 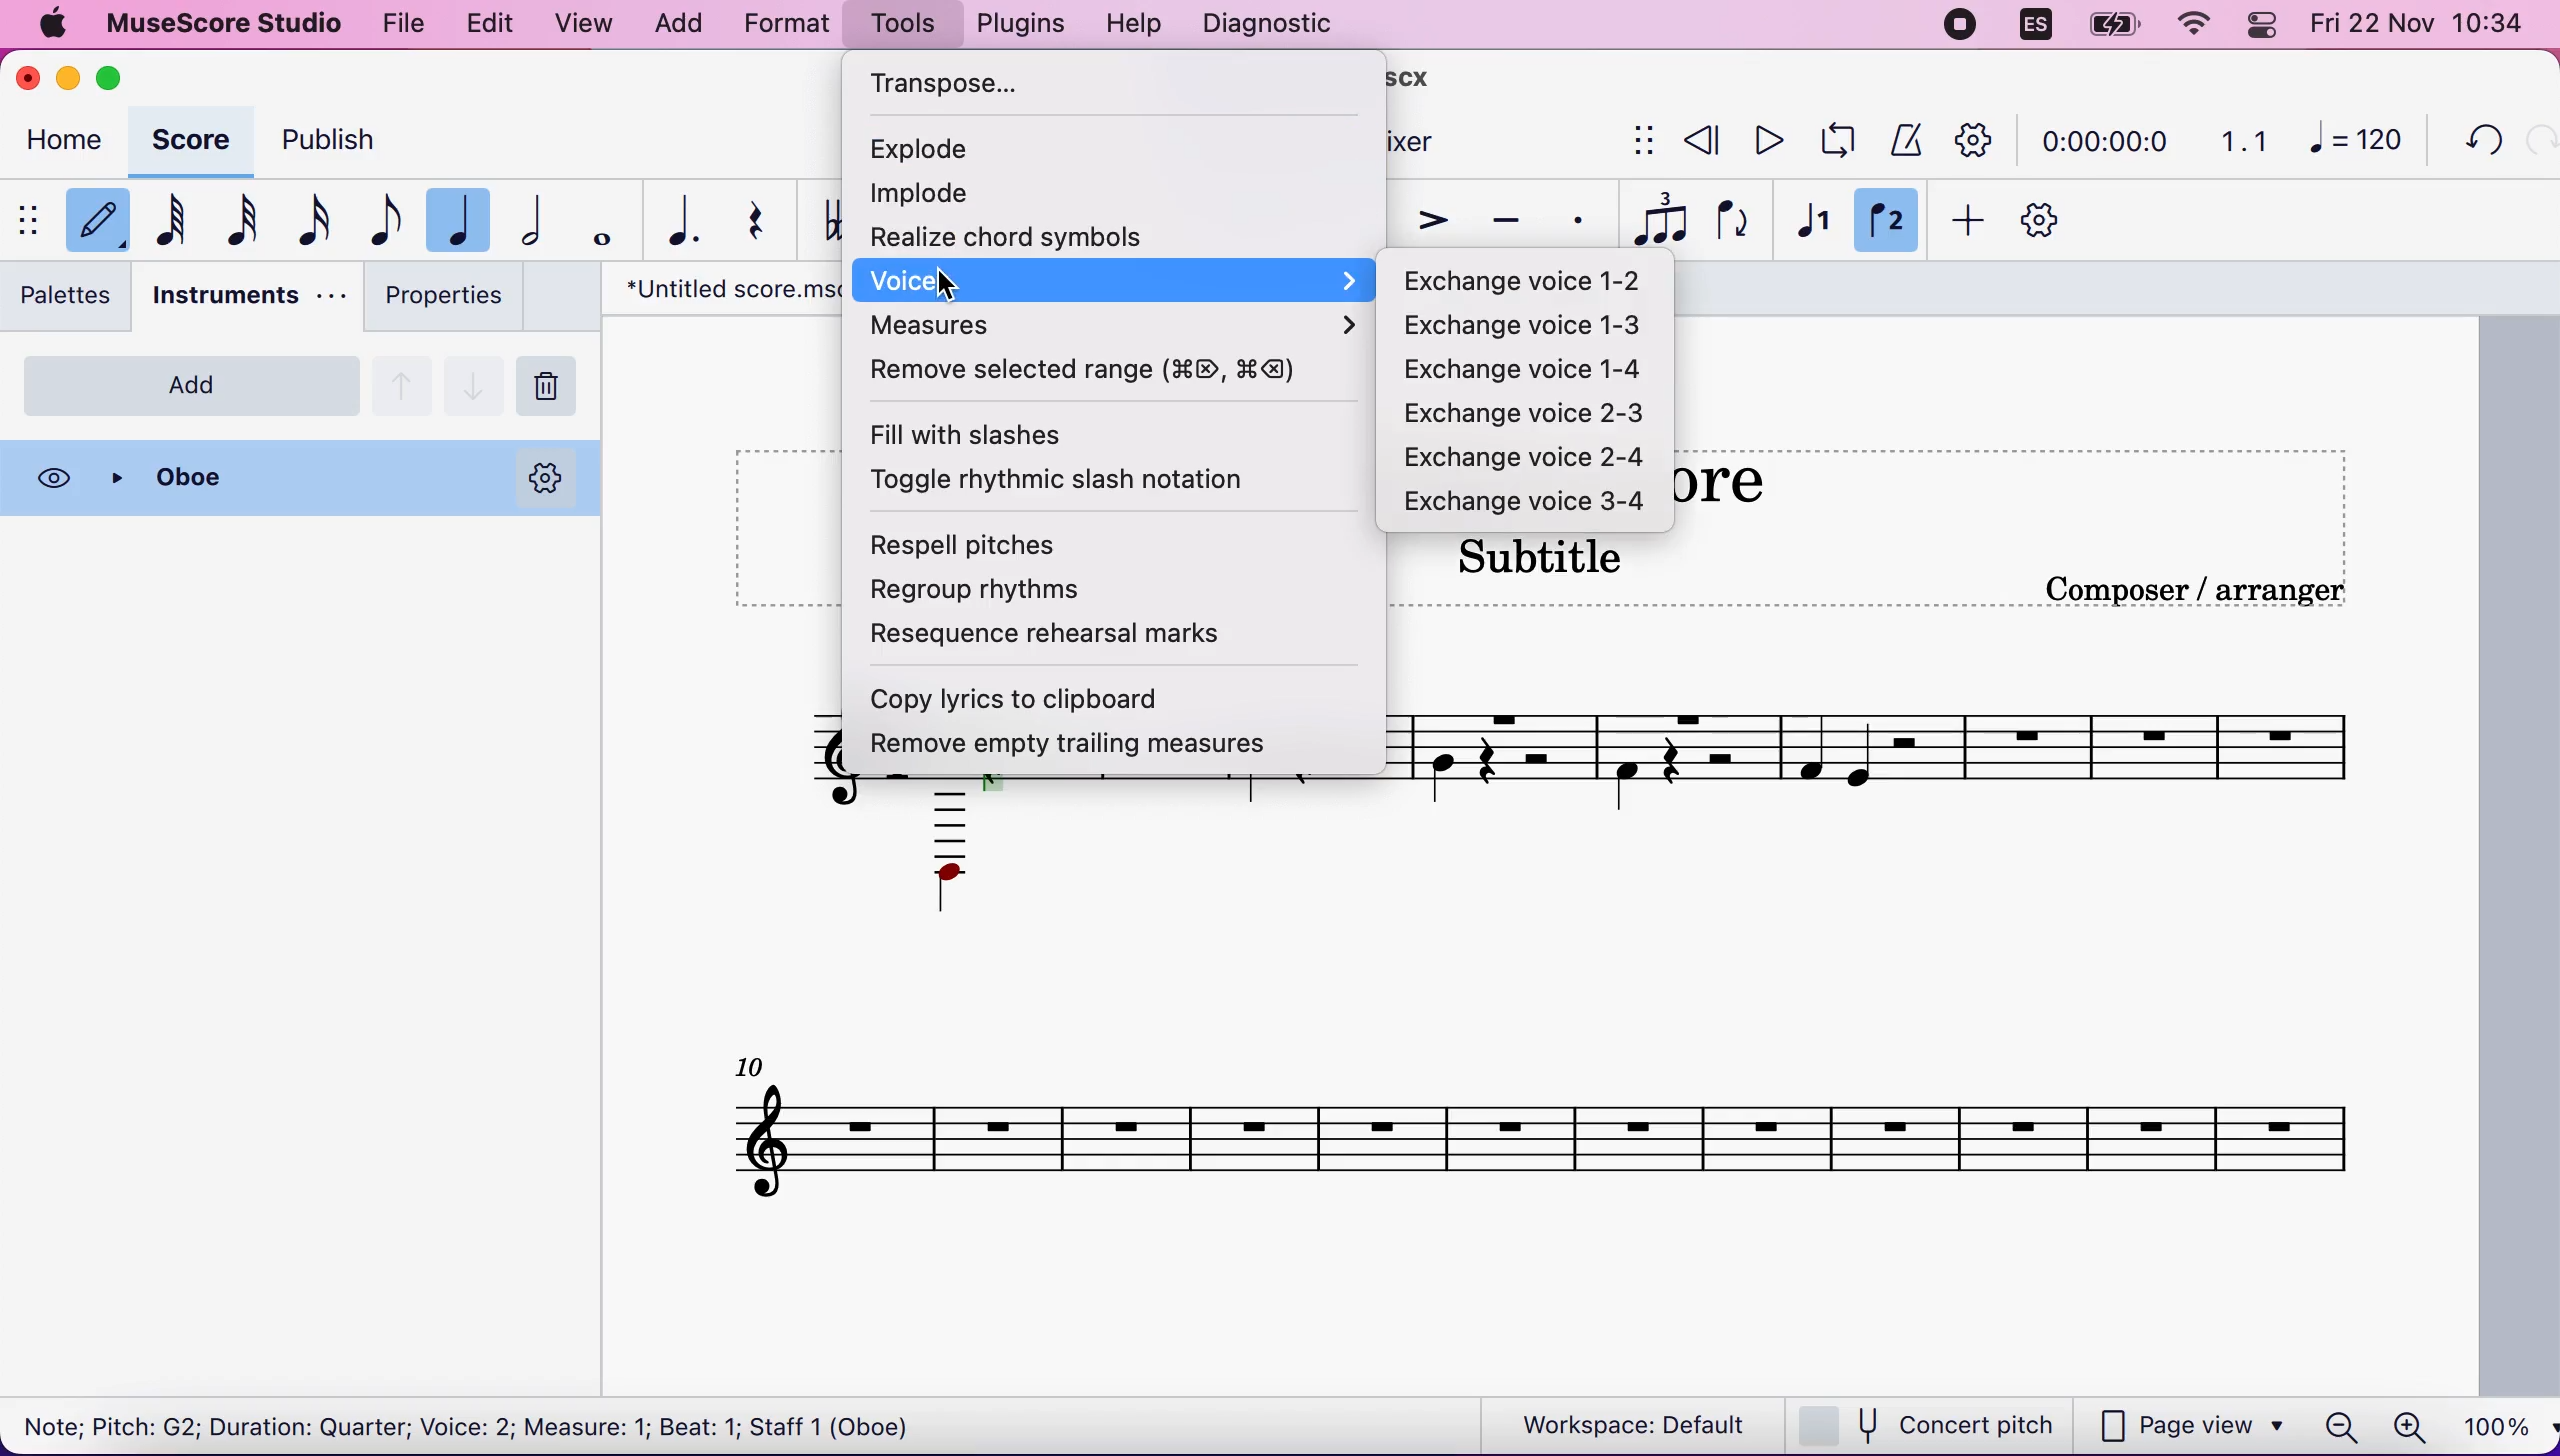 What do you see at coordinates (1024, 24) in the screenshot?
I see `plugins` at bounding box center [1024, 24].